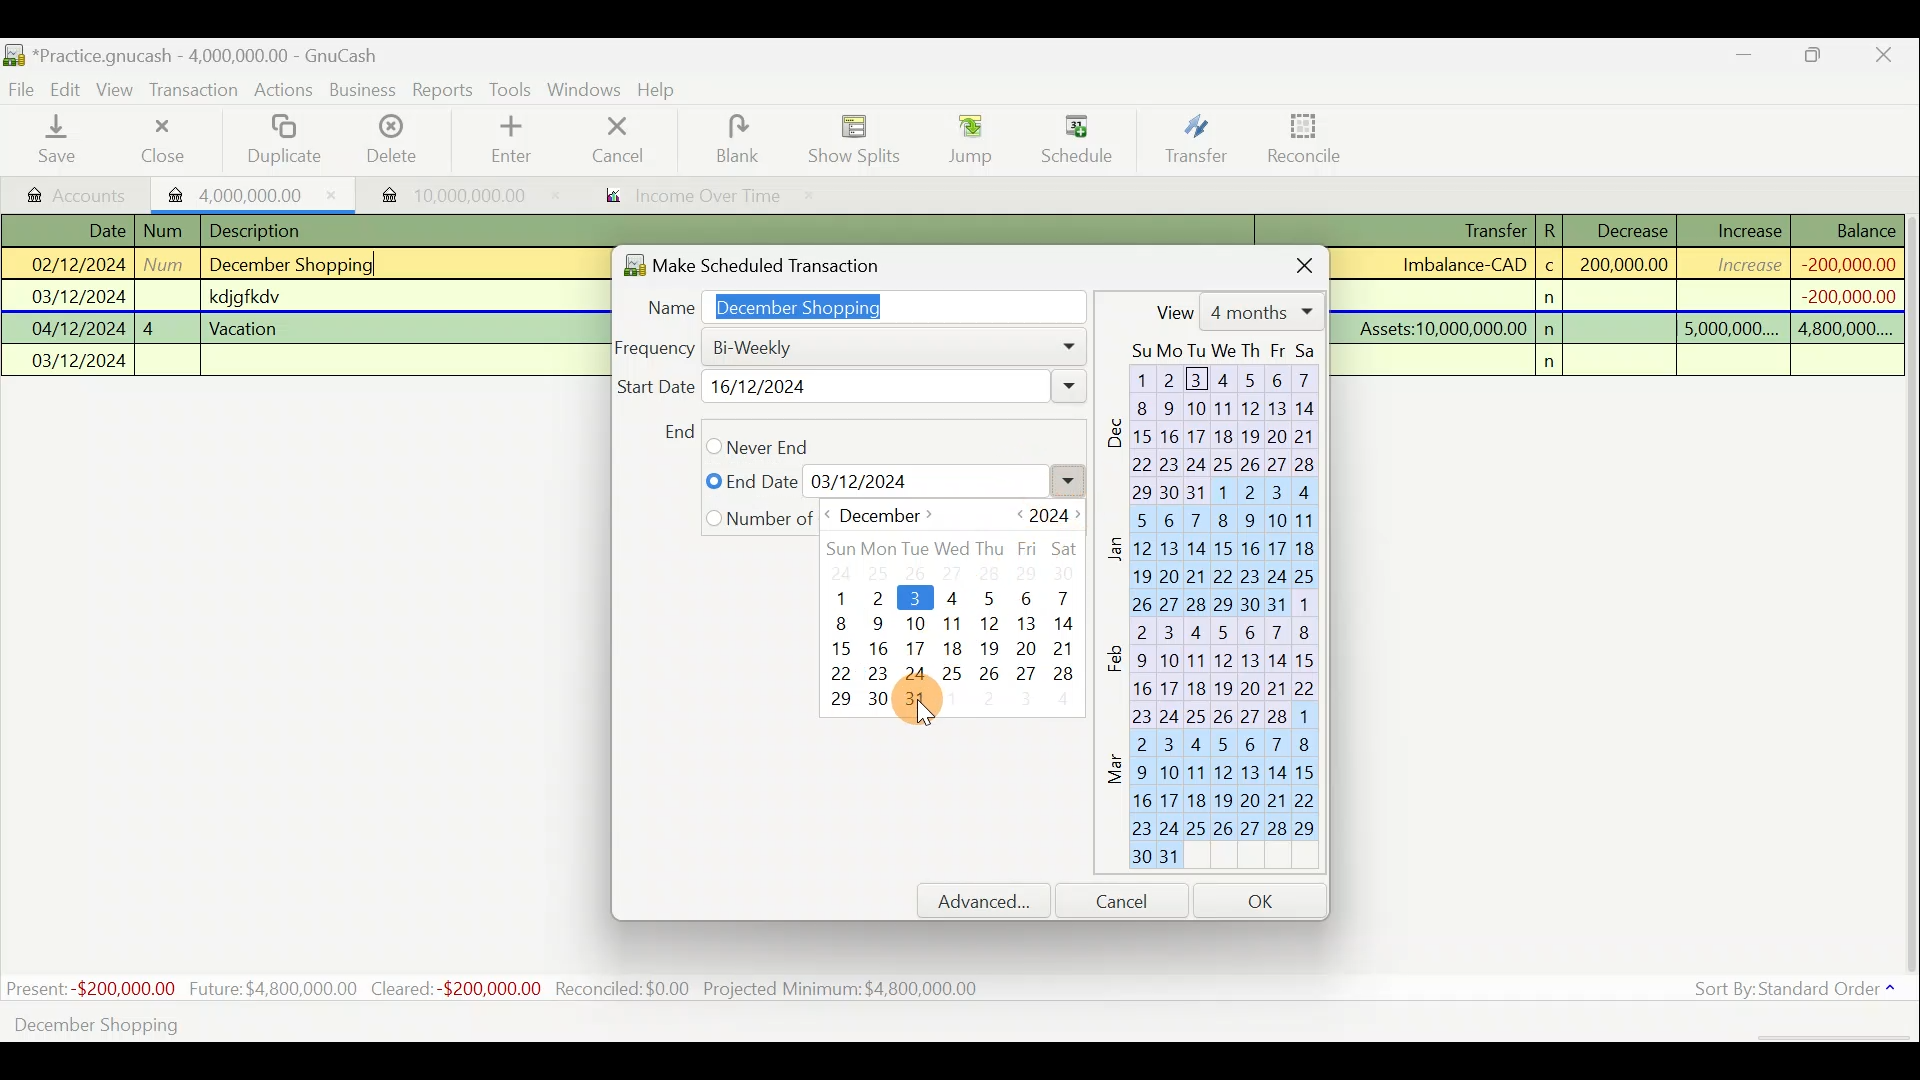 The height and width of the screenshot is (1080, 1920). Describe the element at coordinates (801, 346) in the screenshot. I see `Daily` at that location.